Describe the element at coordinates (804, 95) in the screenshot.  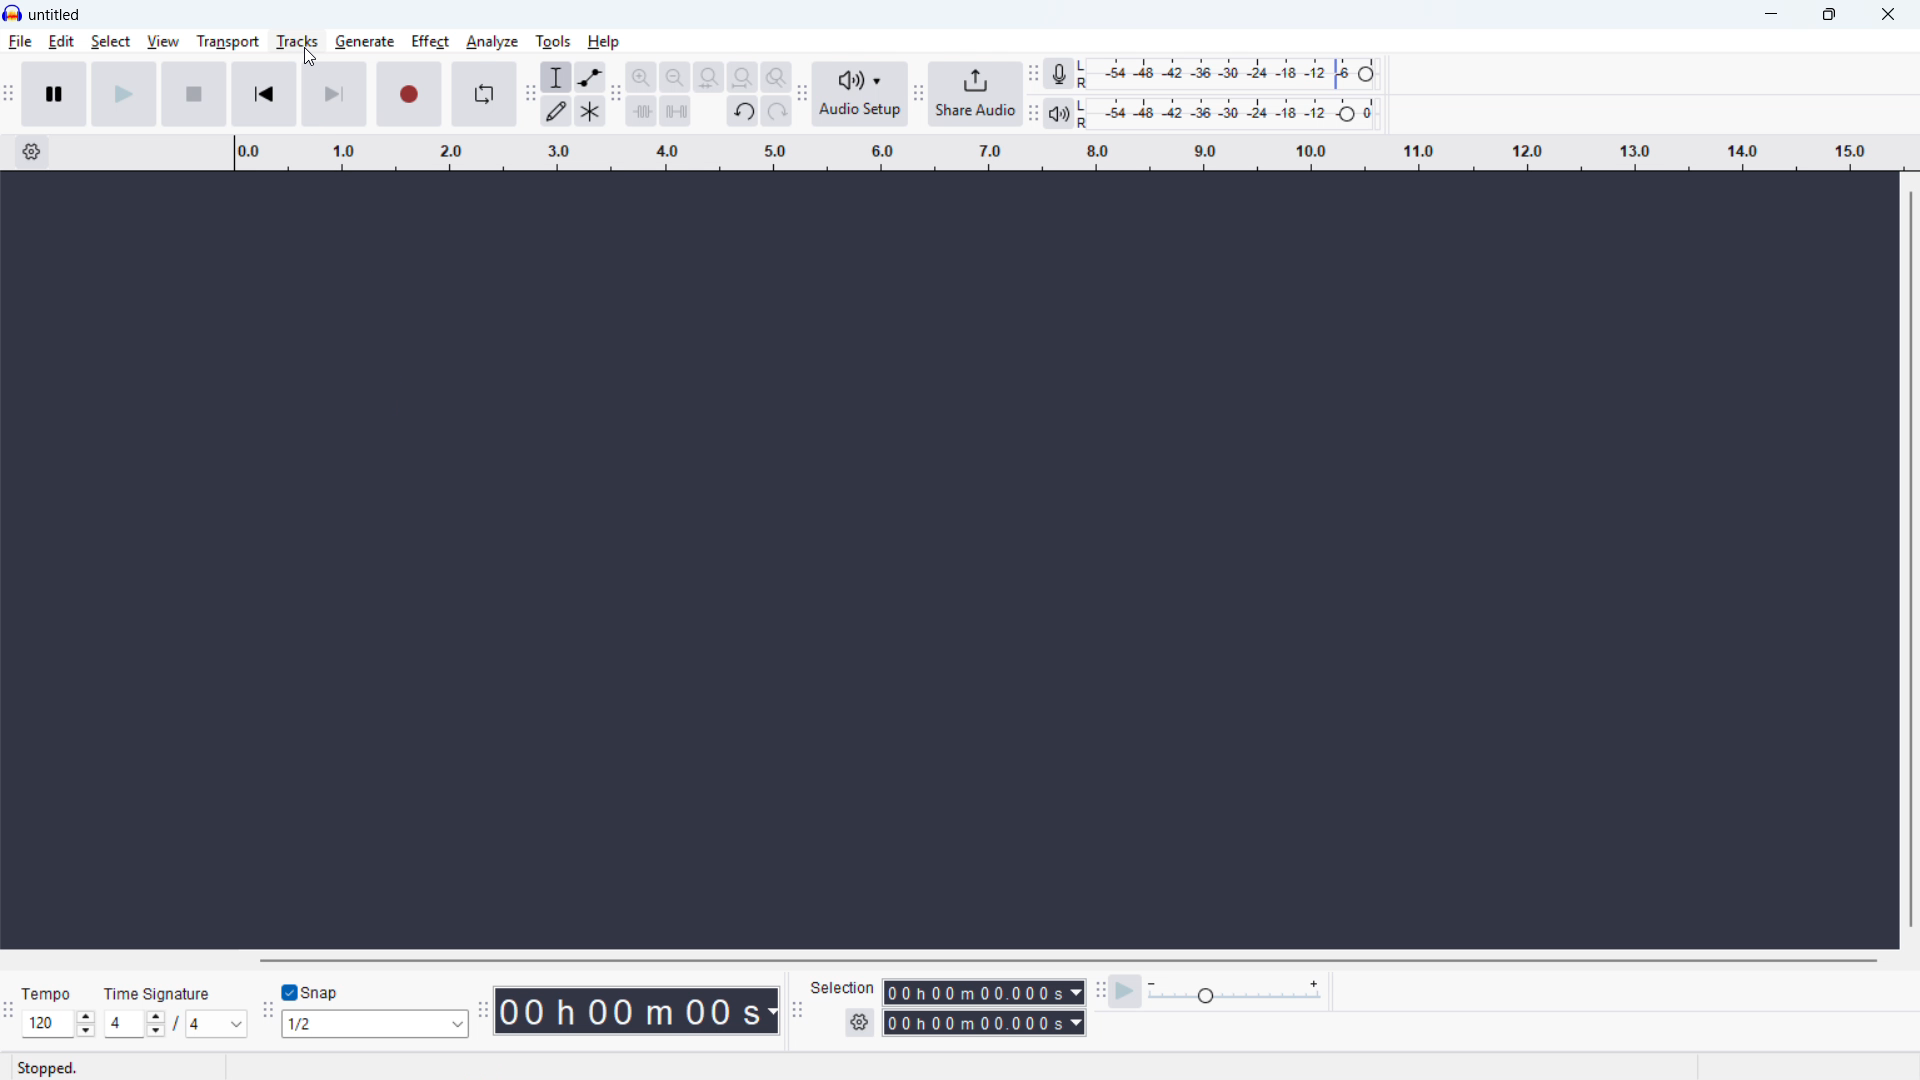
I see `Audio Set up toolbar` at that location.